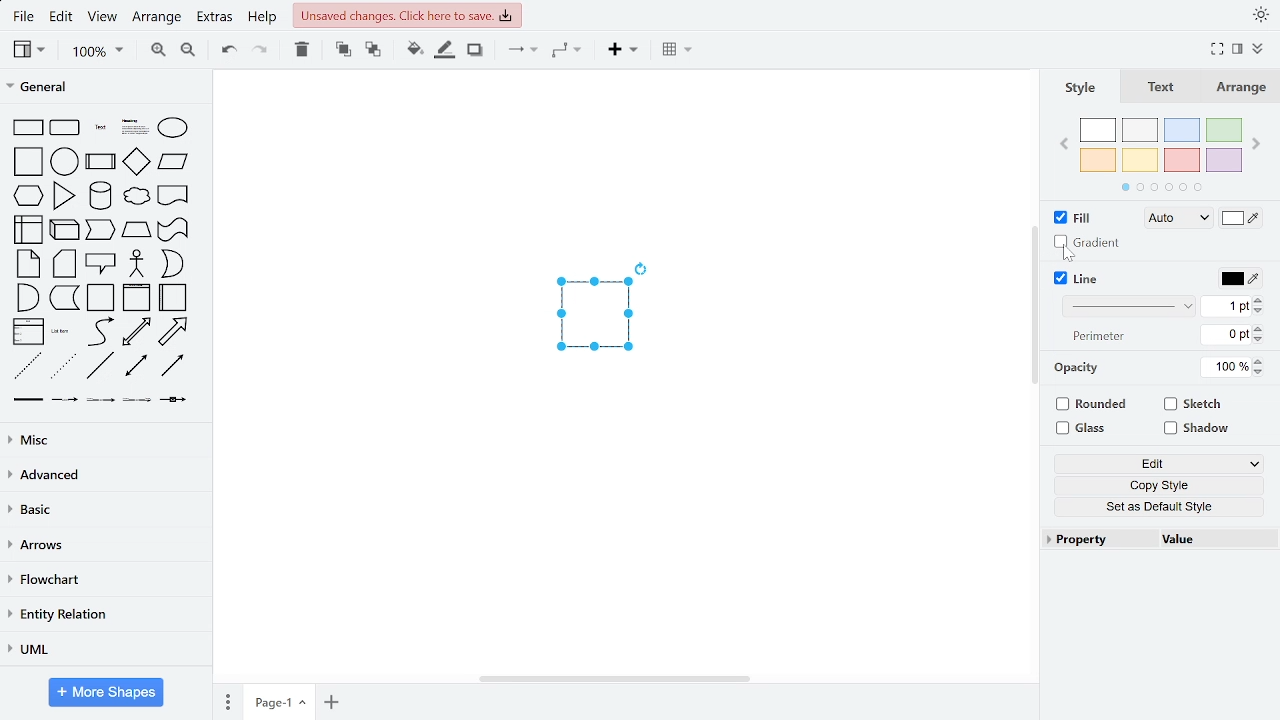  What do you see at coordinates (1239, 279) in the screenshot?
I see `line color` at bounding box center [1239, 279].